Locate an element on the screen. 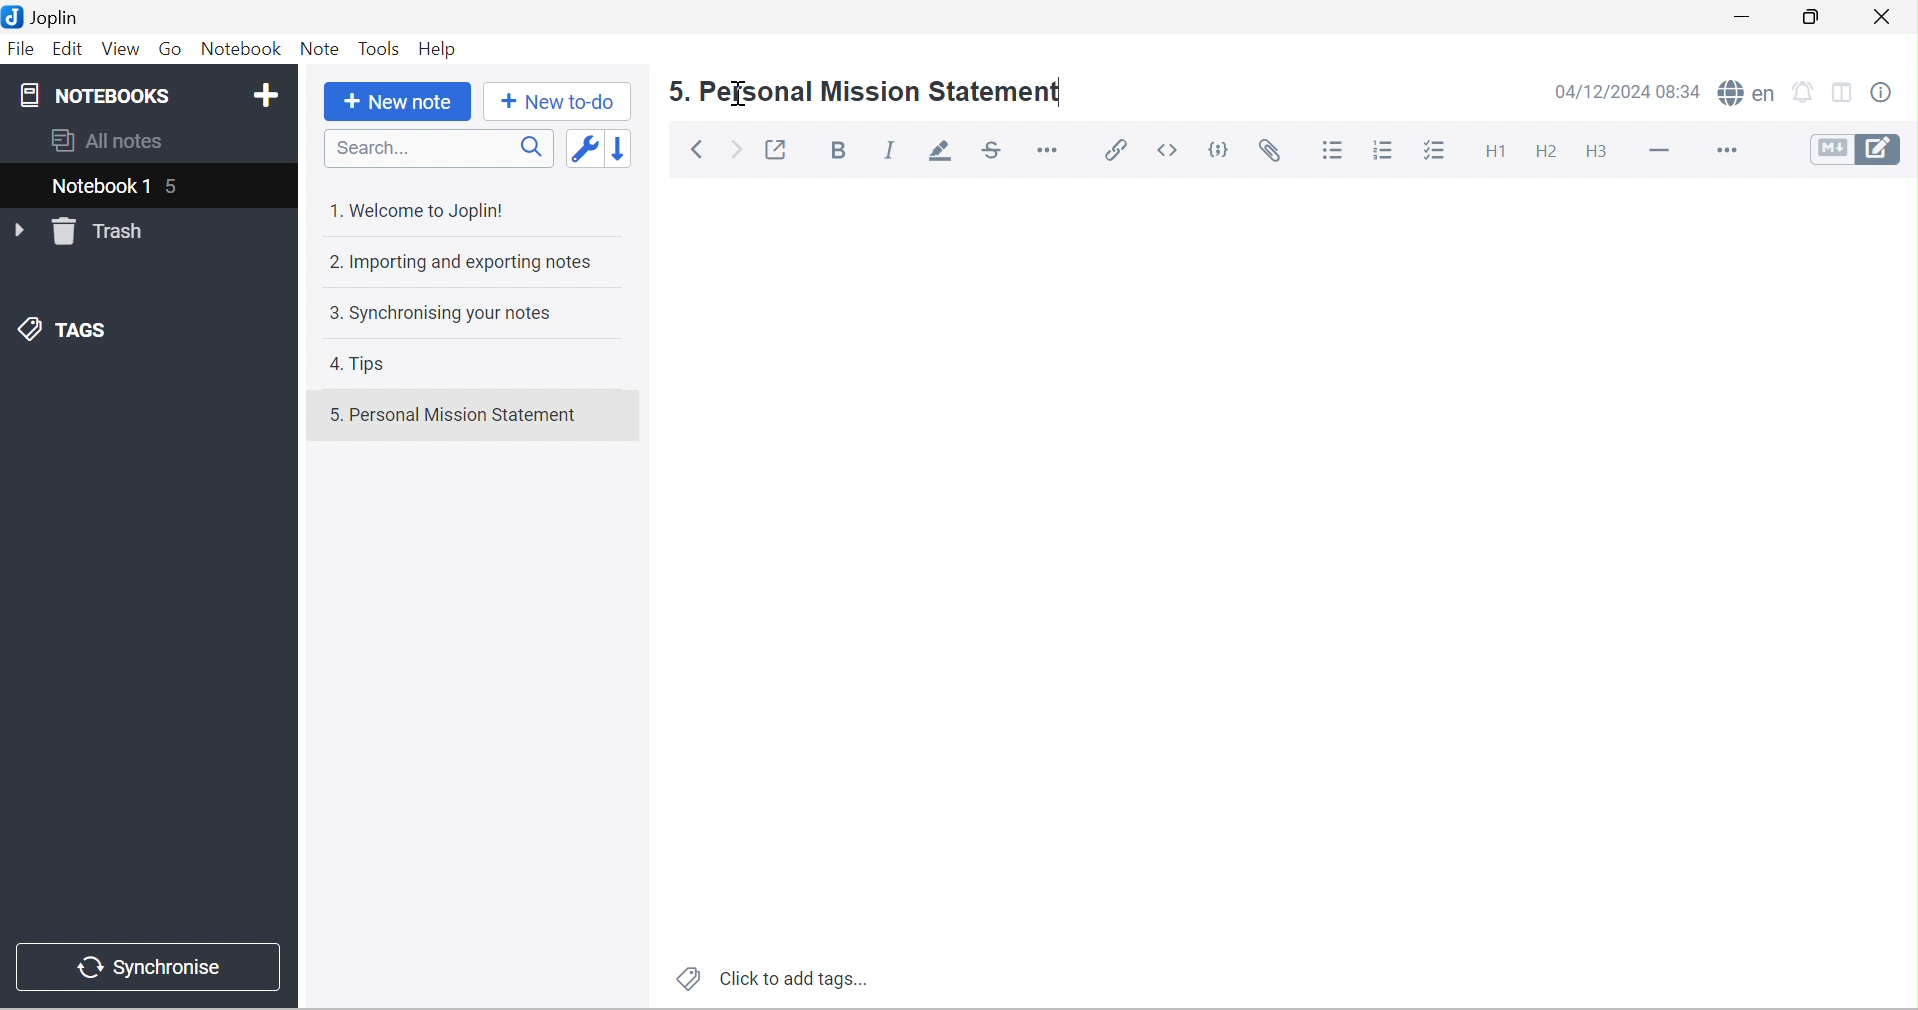 This screenshot has width=1918, height=1010. Note properties is located at coordinates (1894, 92).